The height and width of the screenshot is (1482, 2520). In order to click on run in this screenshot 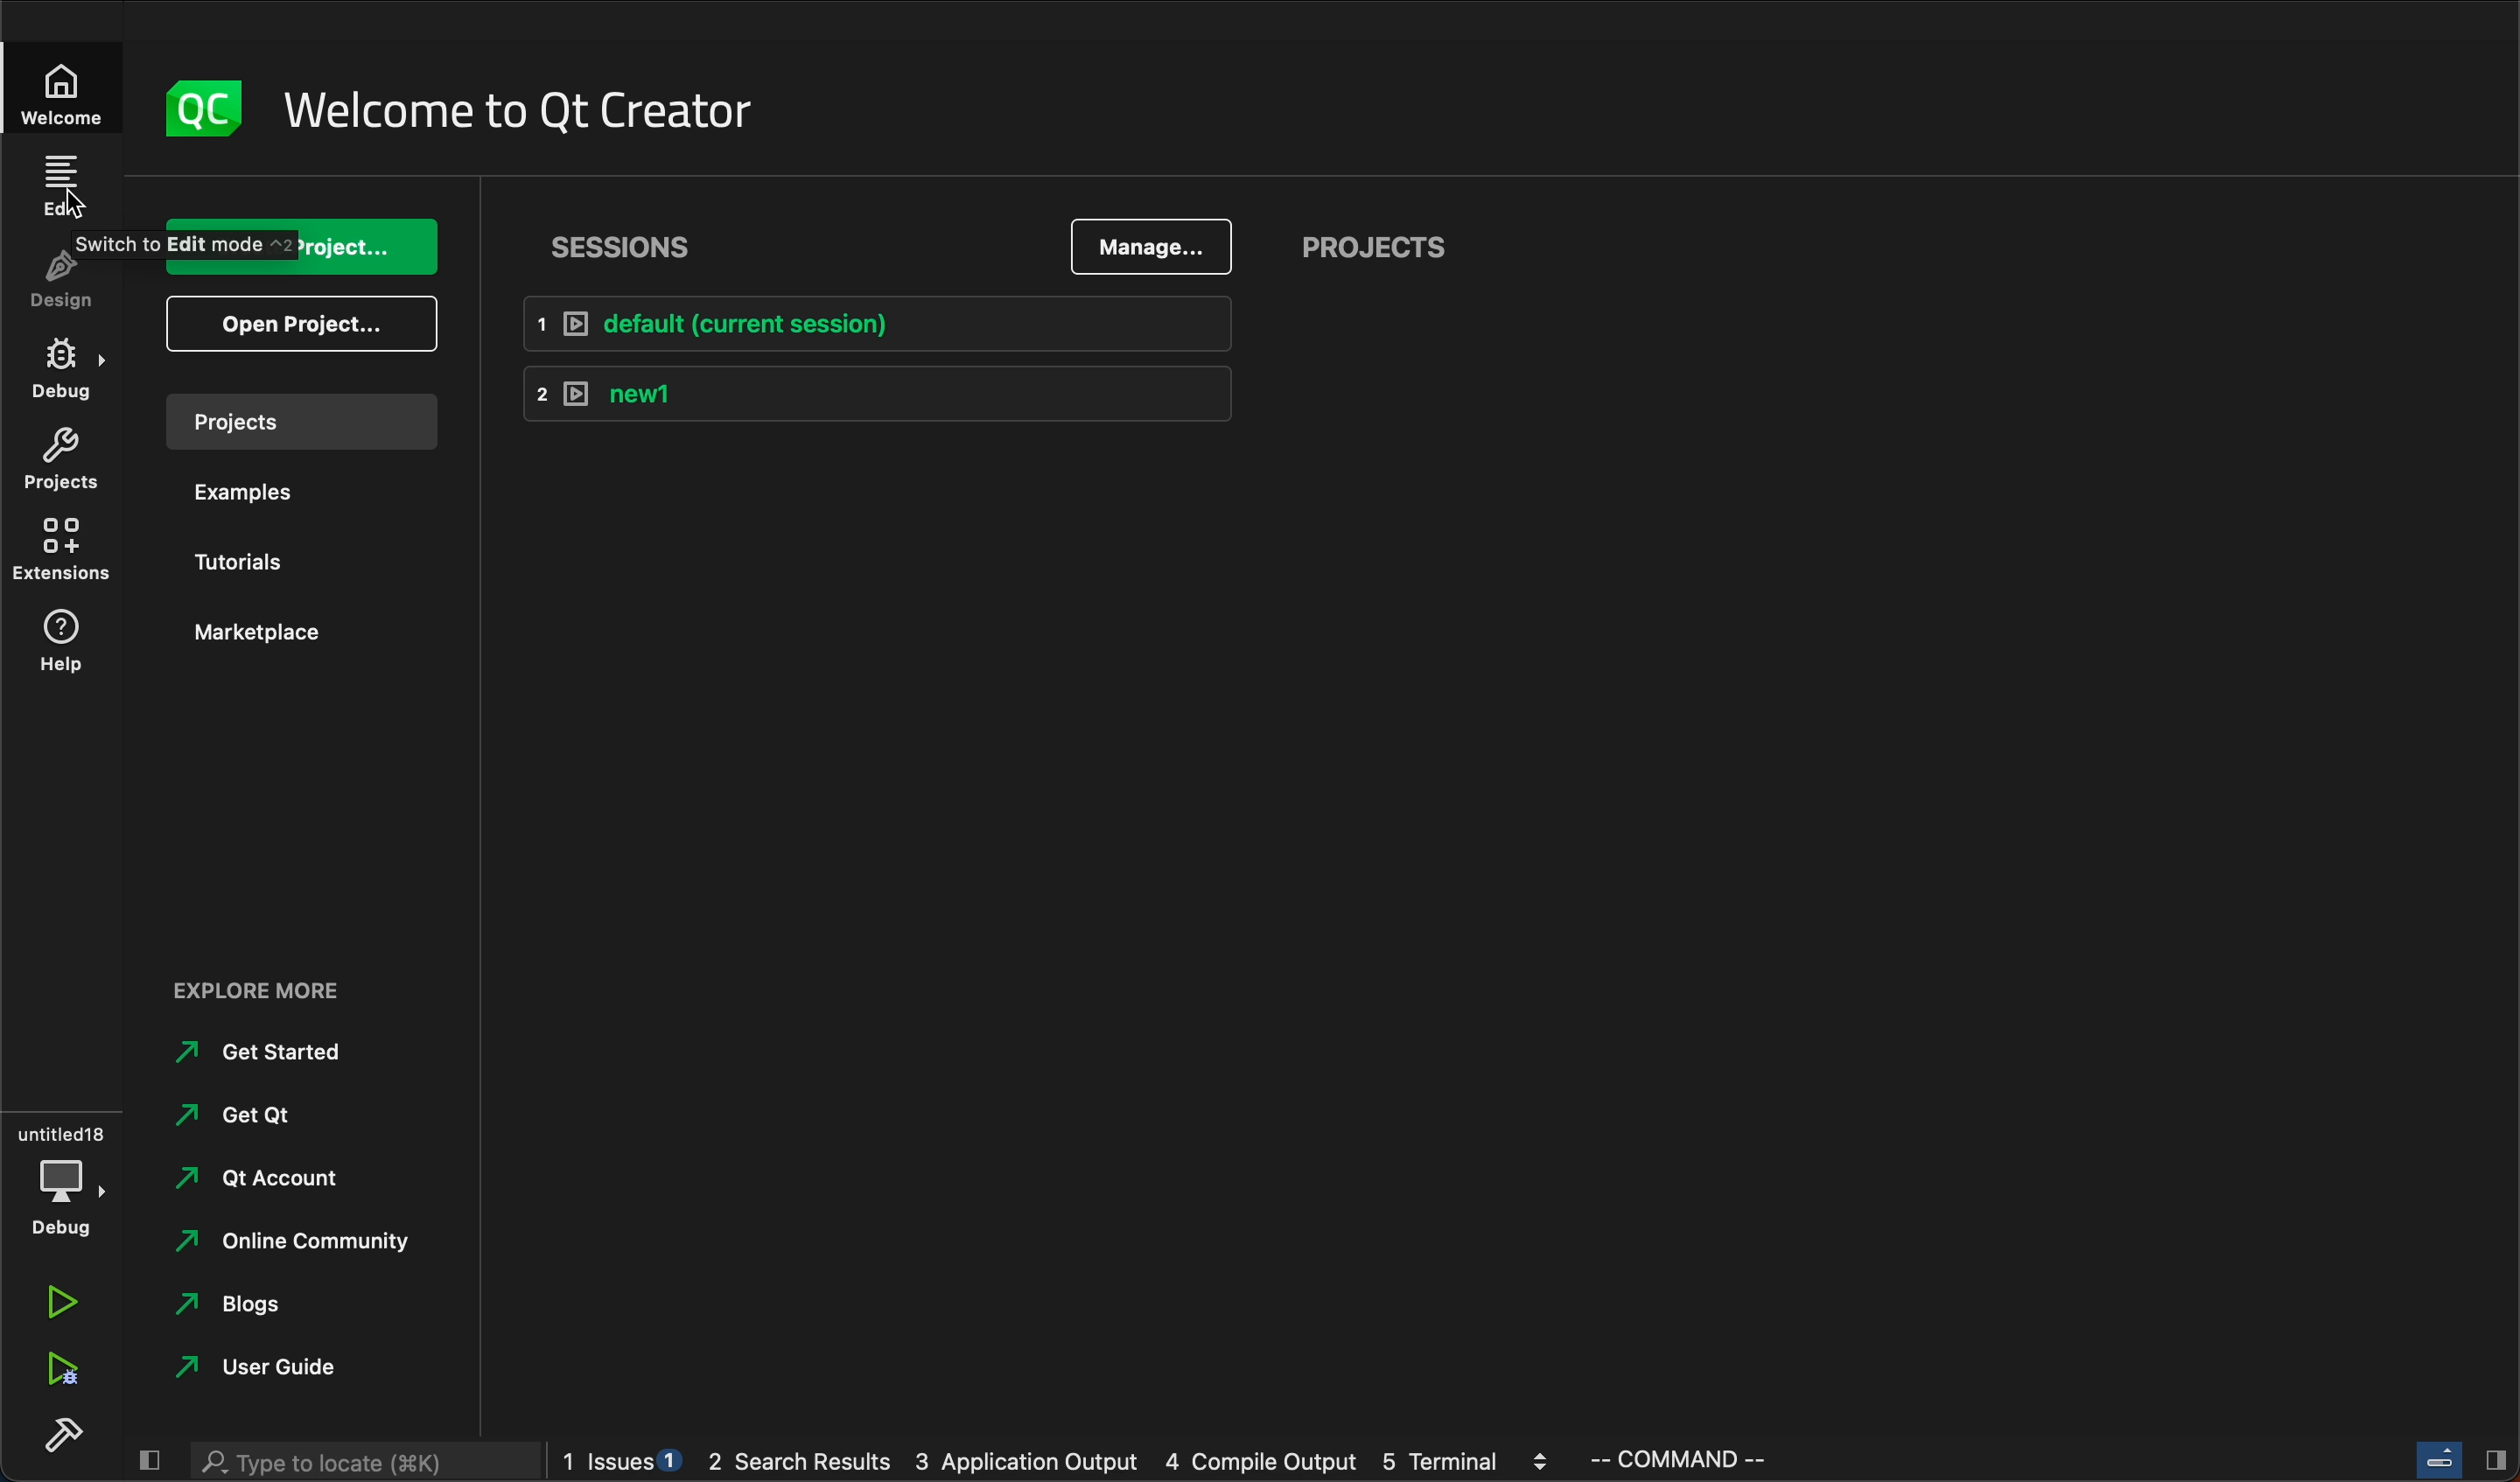, I will do `click(56, 1303)`.